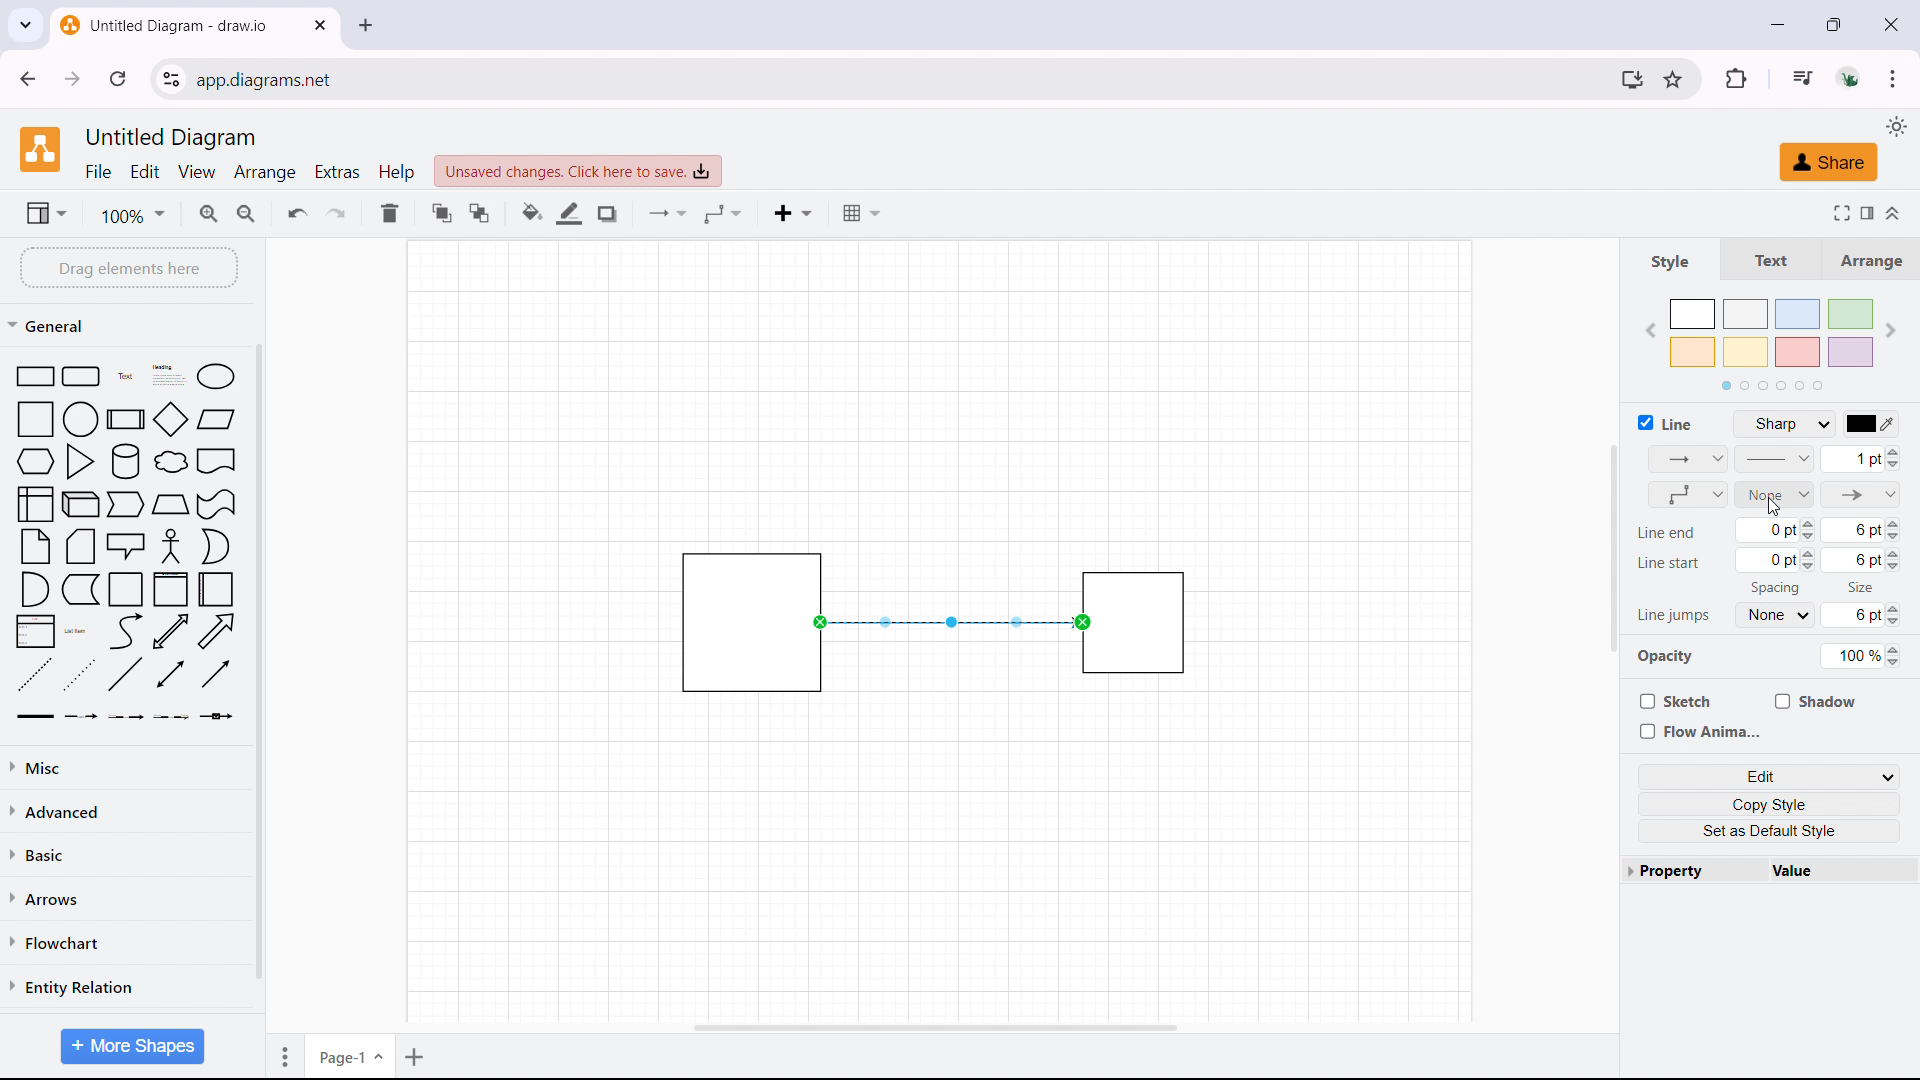 Image resolution: width=1920 pixels, height=1080 pixels. What do you see at coordinates (1776, 494) in the screenshot?
I see `line start` at bounding box center [1776, 494].